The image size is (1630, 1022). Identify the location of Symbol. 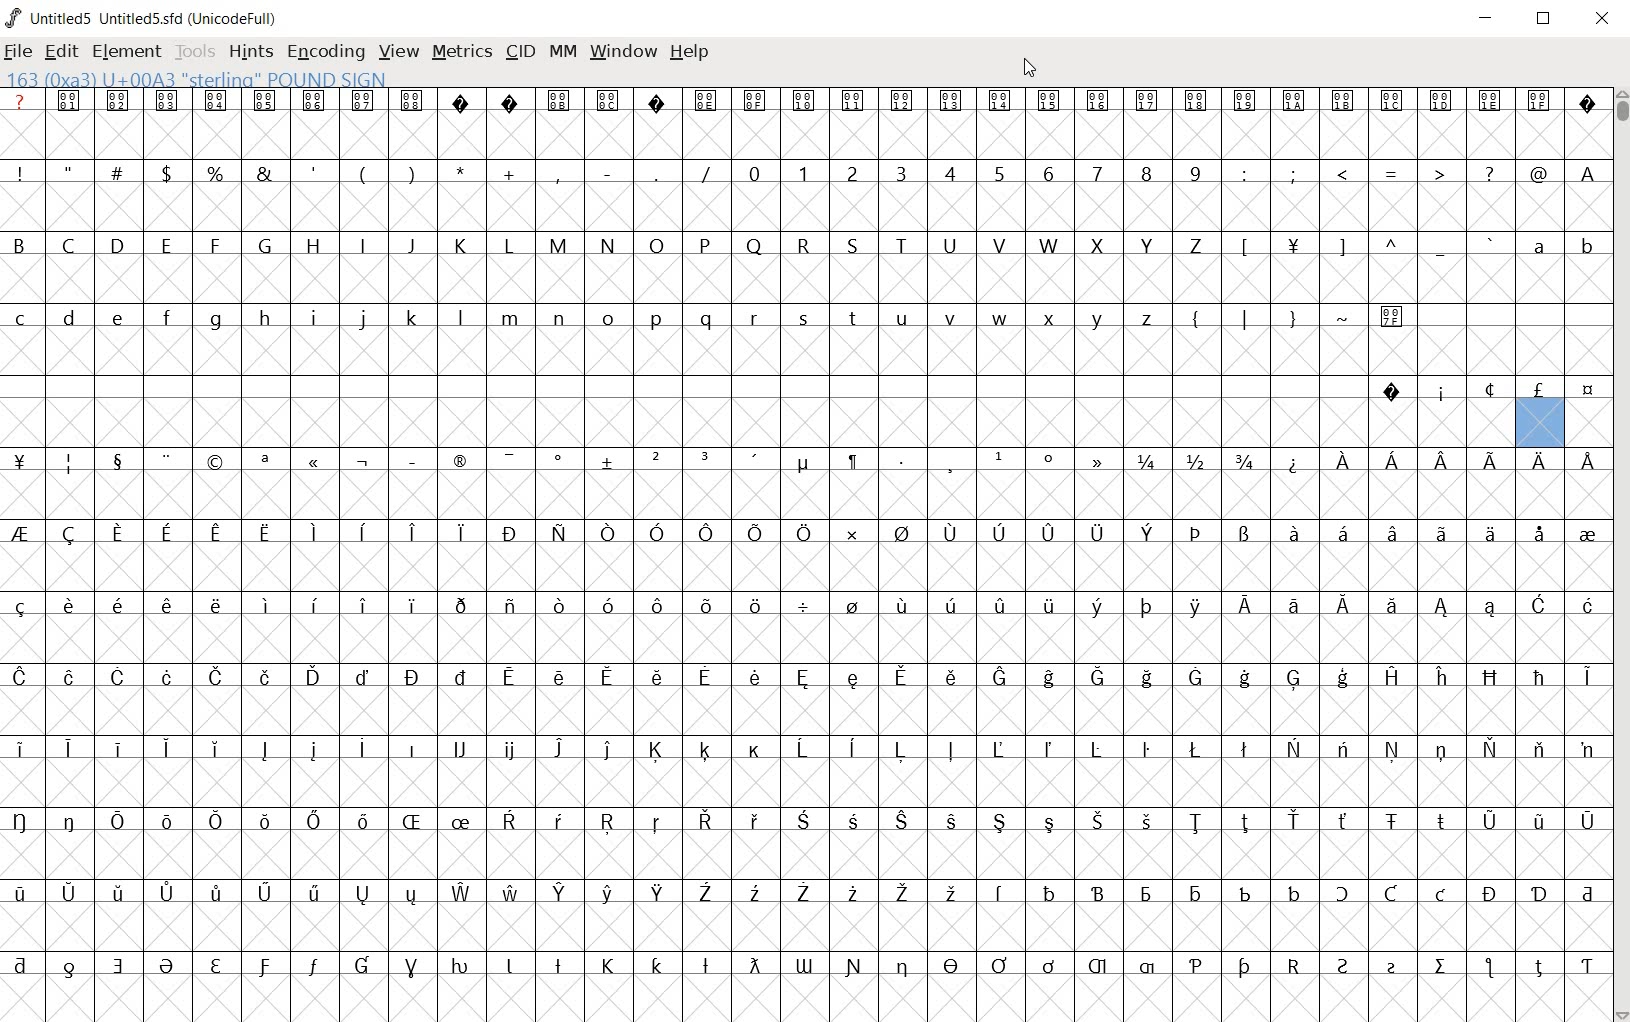
(1389, 534).